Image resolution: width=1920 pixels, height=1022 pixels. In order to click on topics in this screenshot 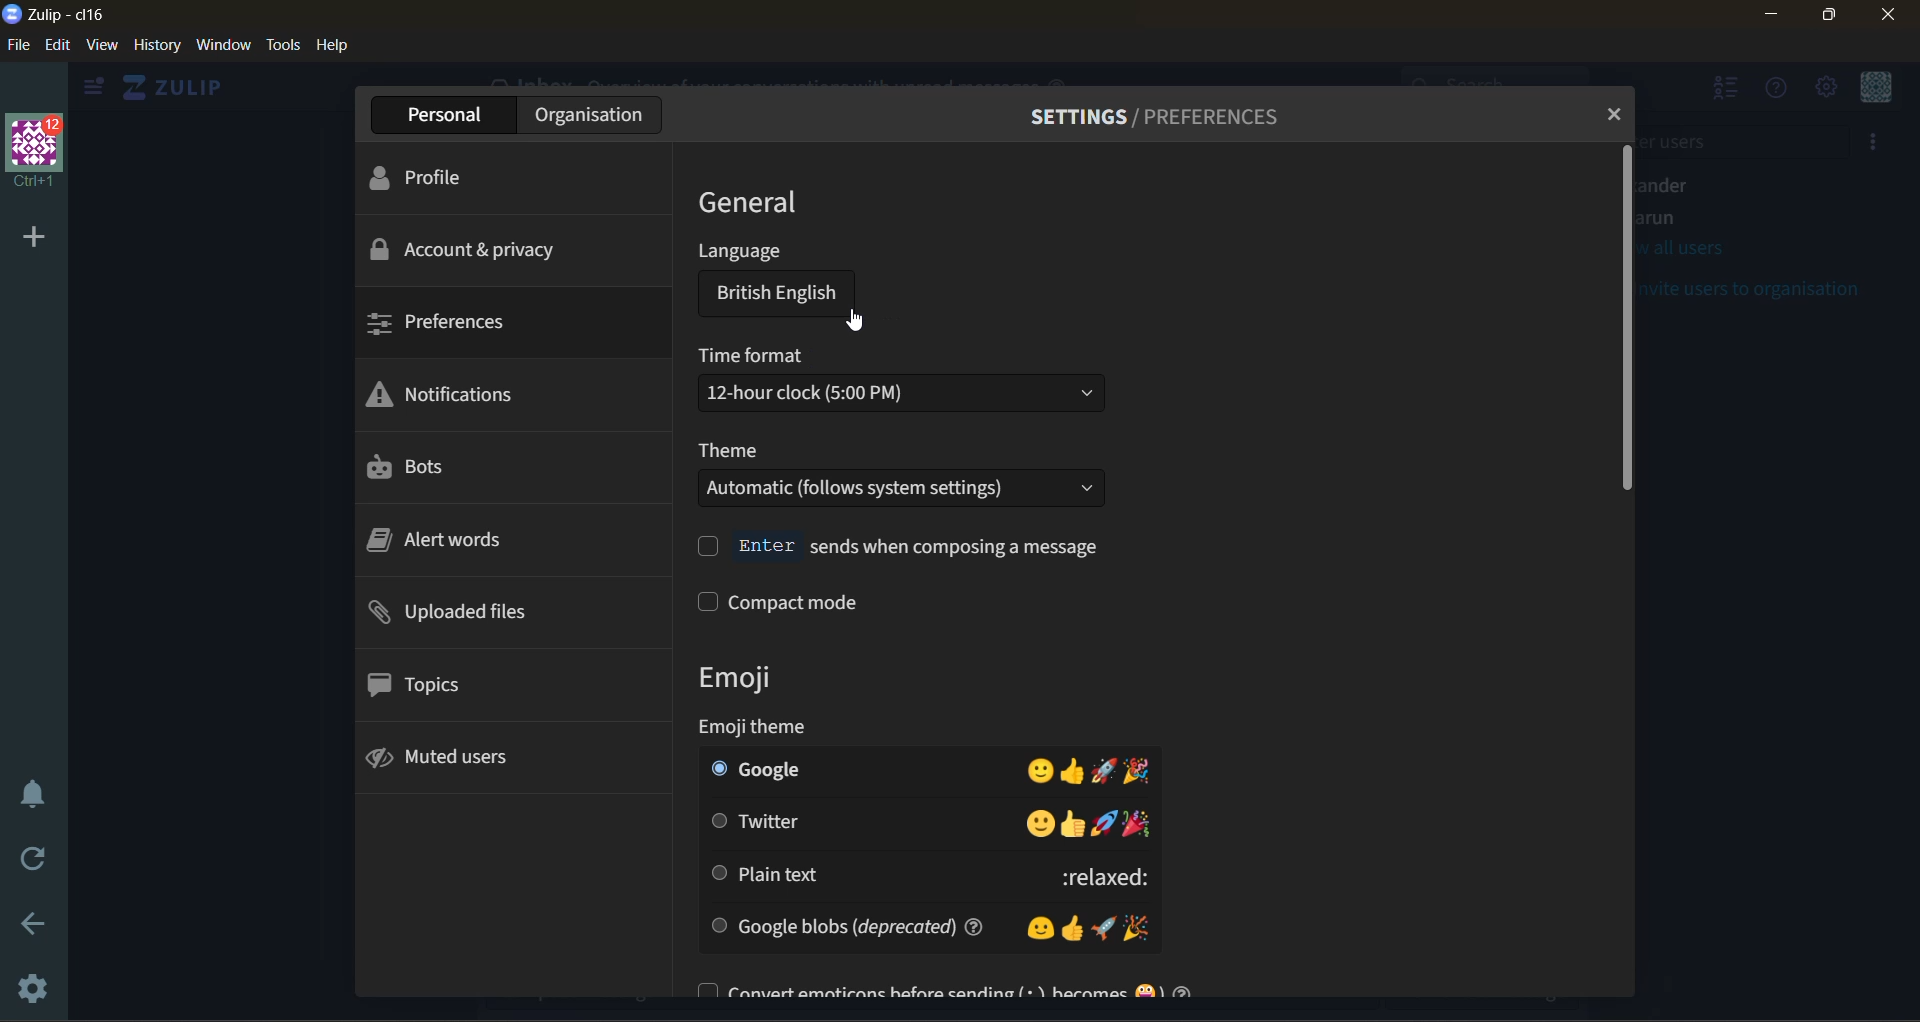, I will do `click(419, 688)`.